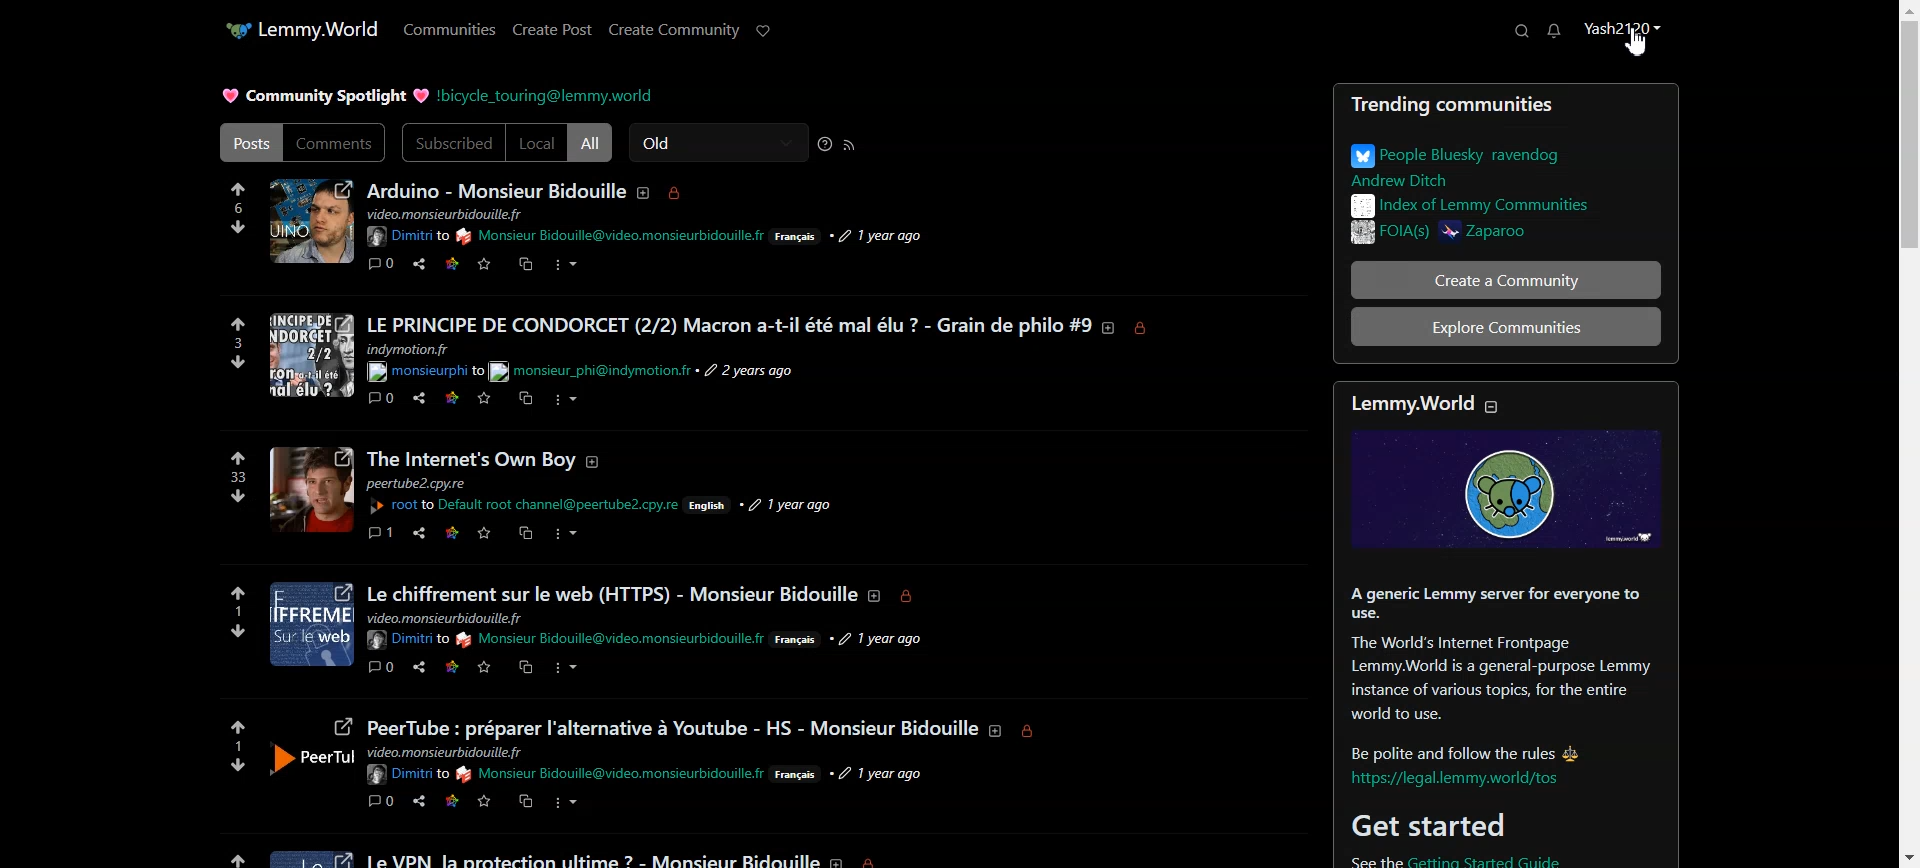 The image size is (1920, 868). Describe the element at coordinates (1520, 30) in the screenshot. I see `Search` at that location.